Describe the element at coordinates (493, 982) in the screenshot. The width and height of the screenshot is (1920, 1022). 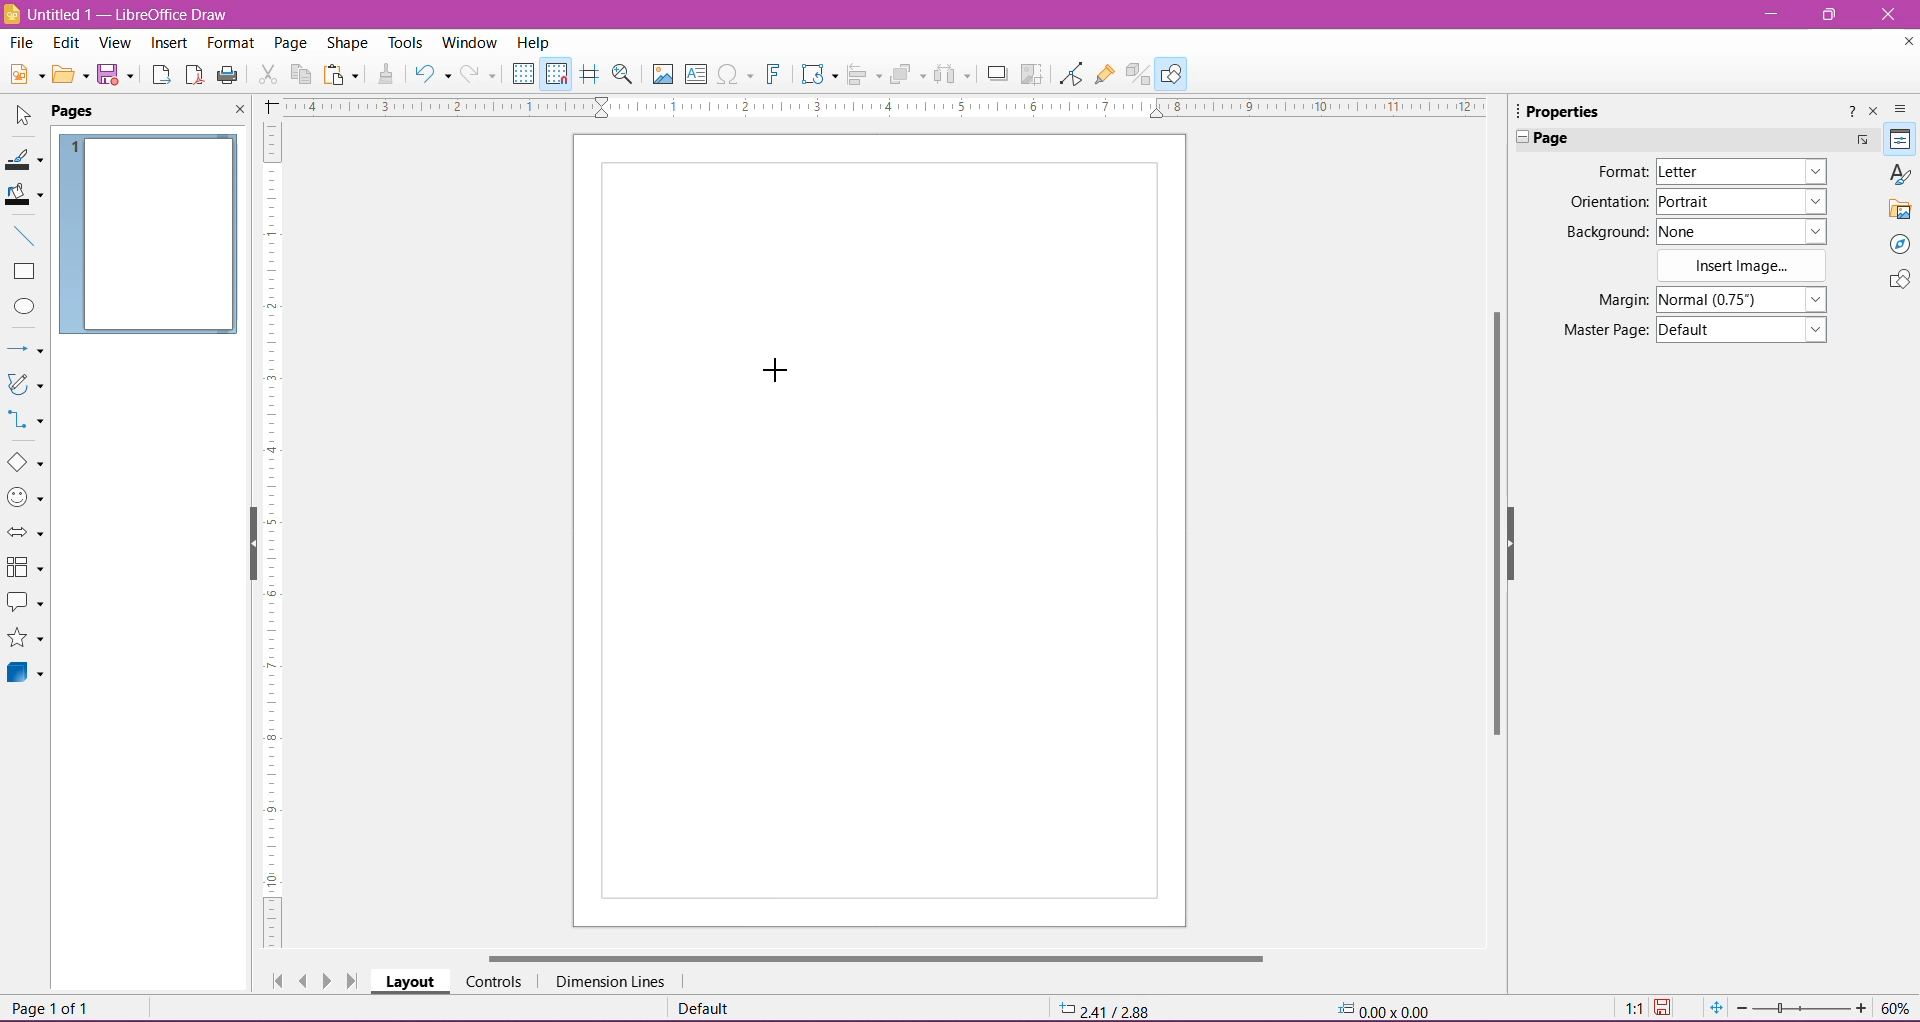
I see `Controls` at that location.